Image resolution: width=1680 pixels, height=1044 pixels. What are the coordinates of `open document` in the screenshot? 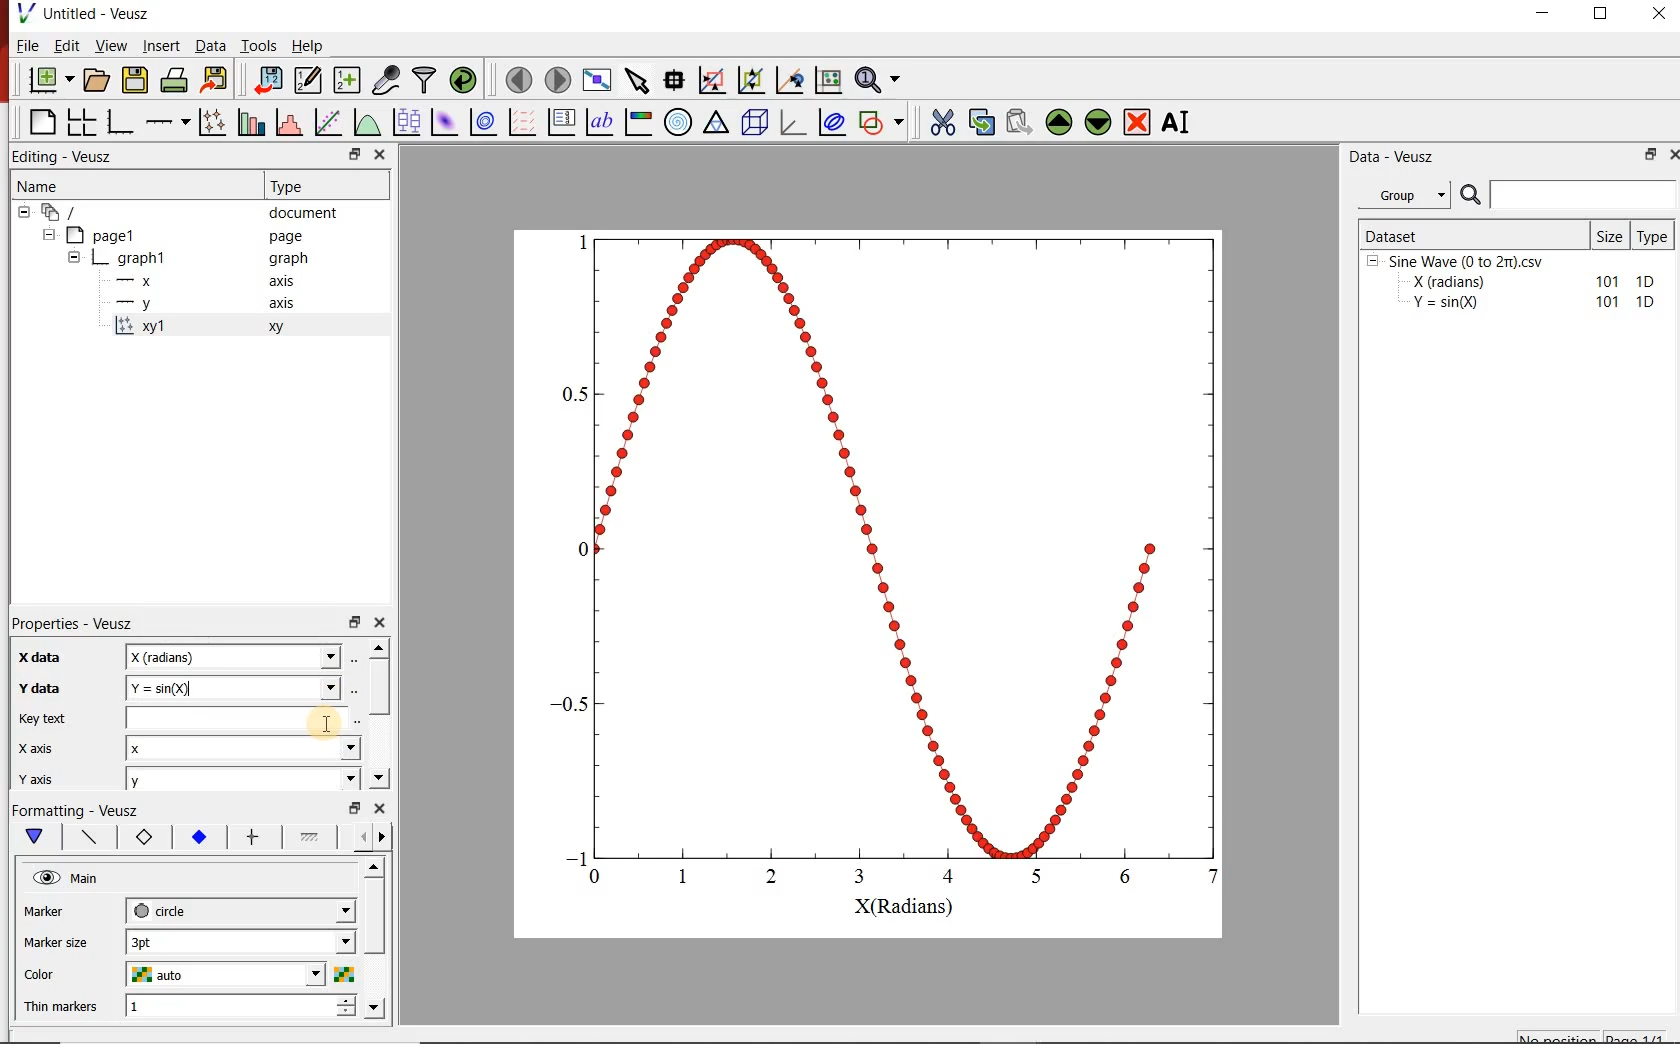 It's located at (97, 80).